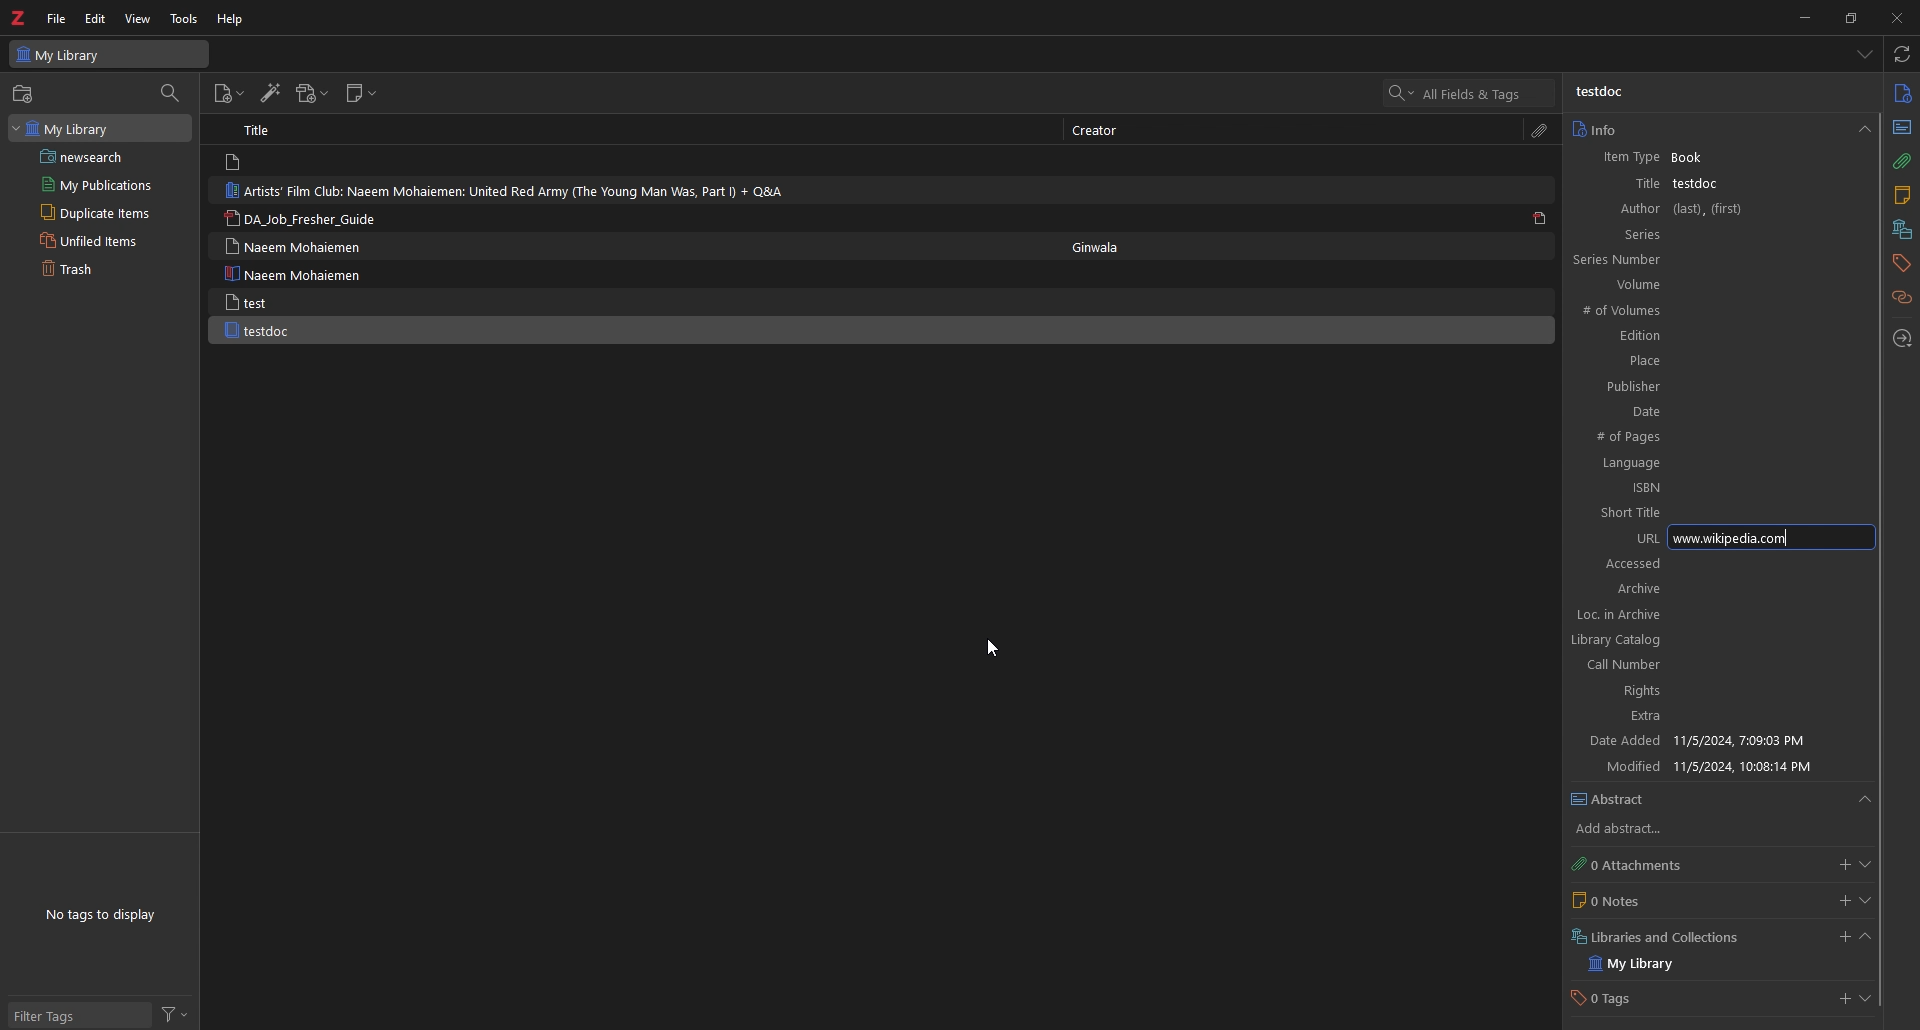 The image size is (1920, 1030). What do you see at coordinates (1683, 234) in the screenshot?
I see `Series` at bounding box center [1683, 234].